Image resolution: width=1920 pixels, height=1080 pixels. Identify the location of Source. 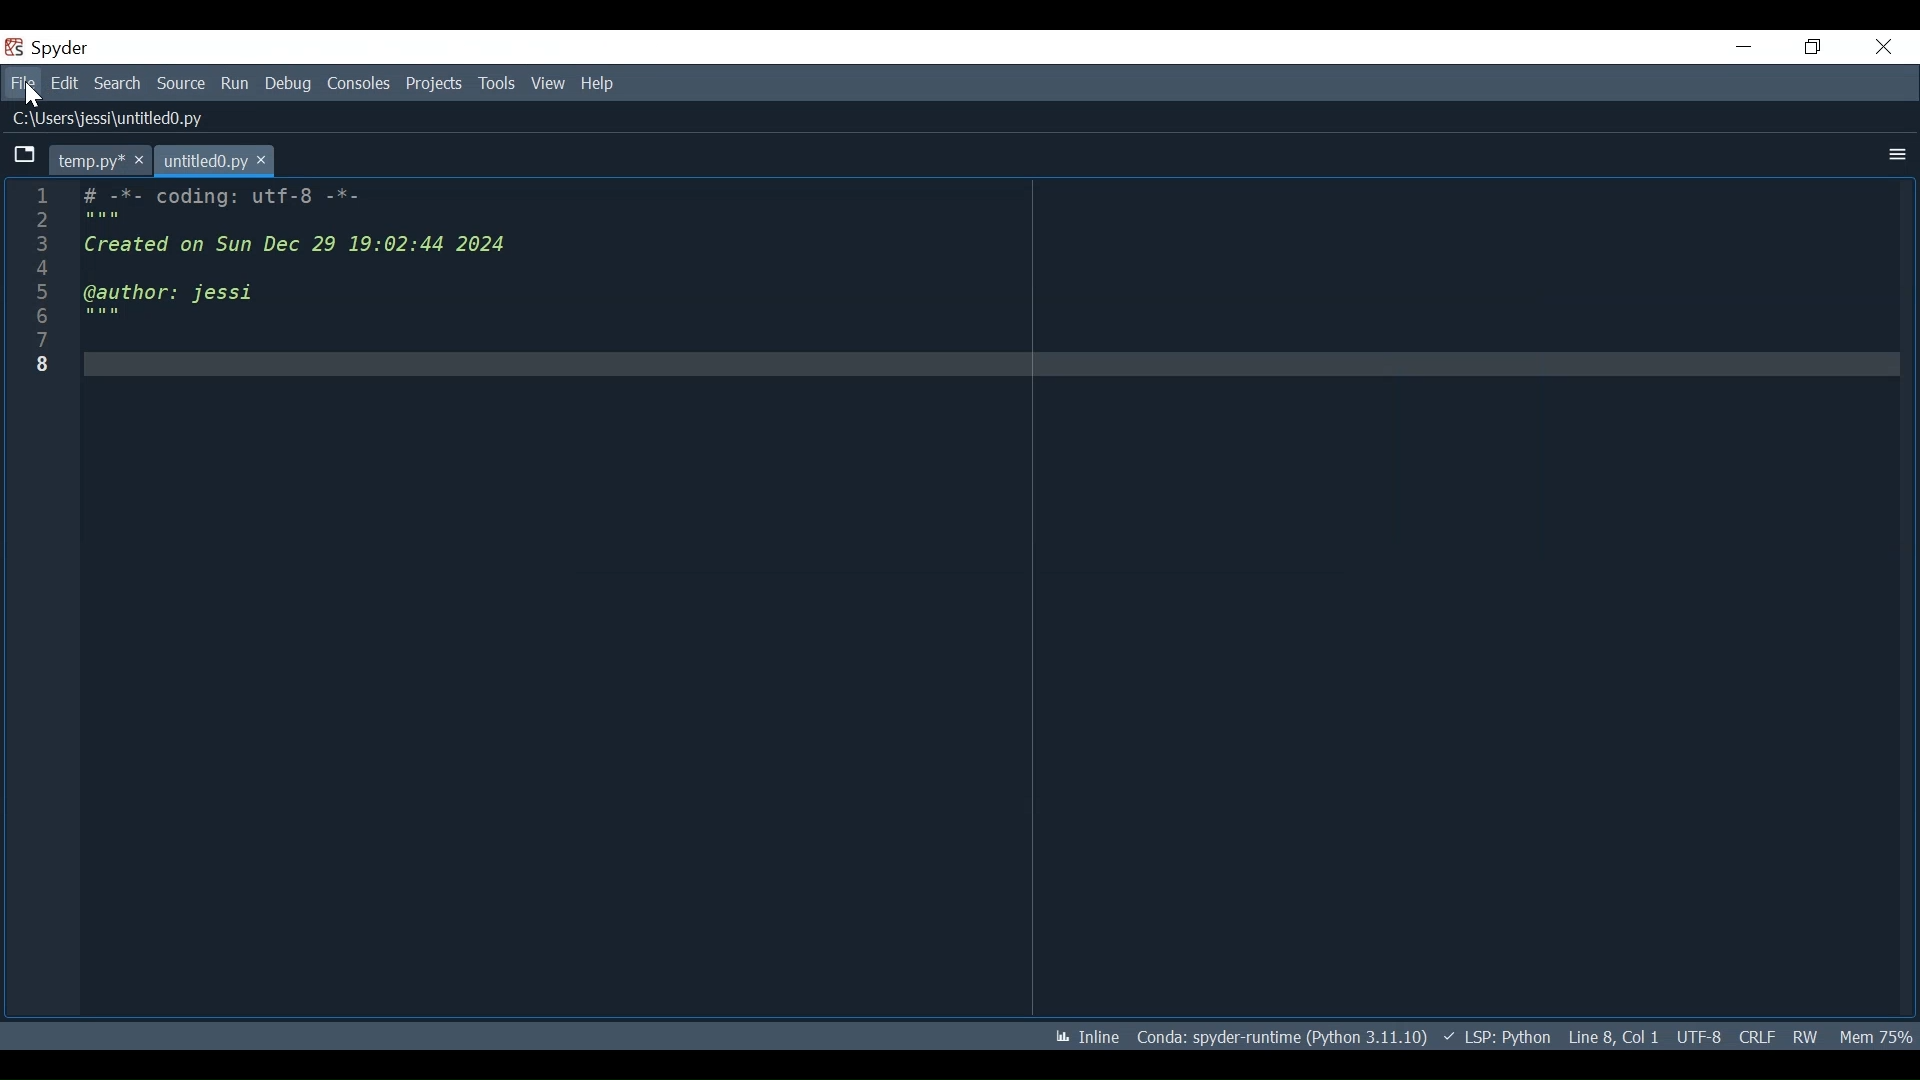
(182, 85).